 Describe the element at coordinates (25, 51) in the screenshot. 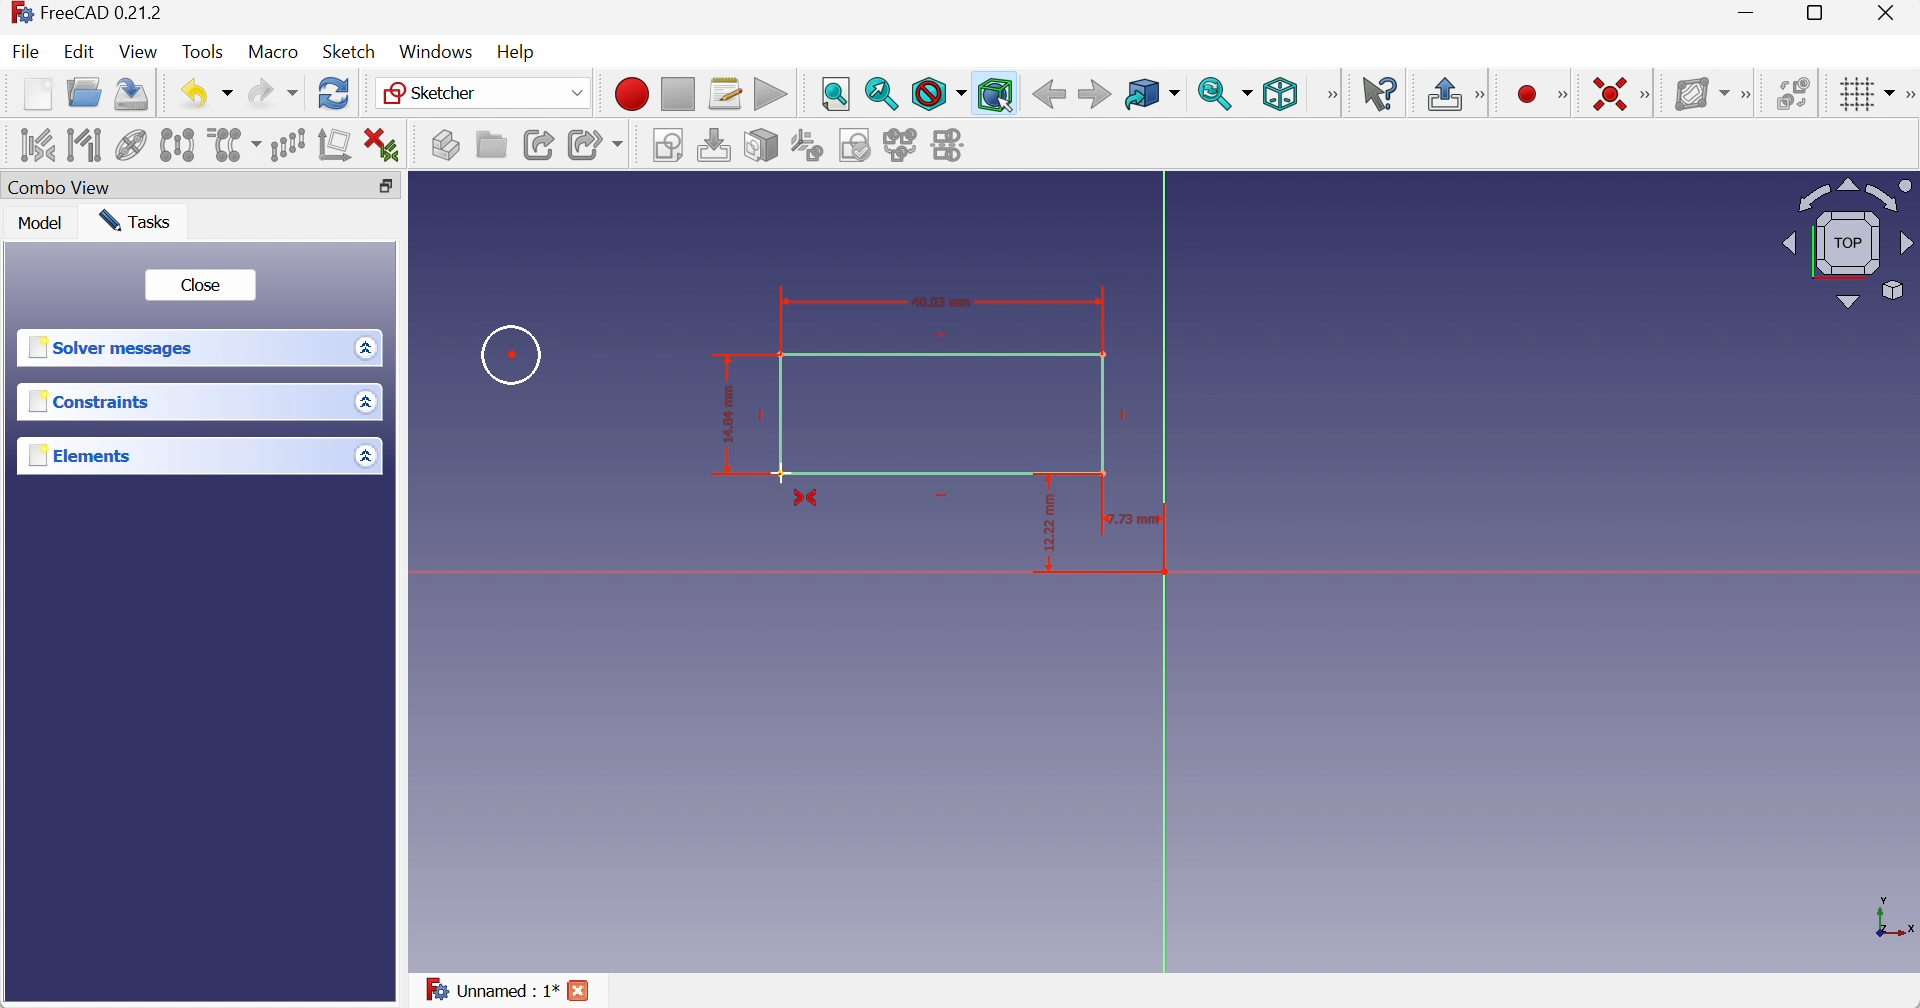

I see `File` at that location.